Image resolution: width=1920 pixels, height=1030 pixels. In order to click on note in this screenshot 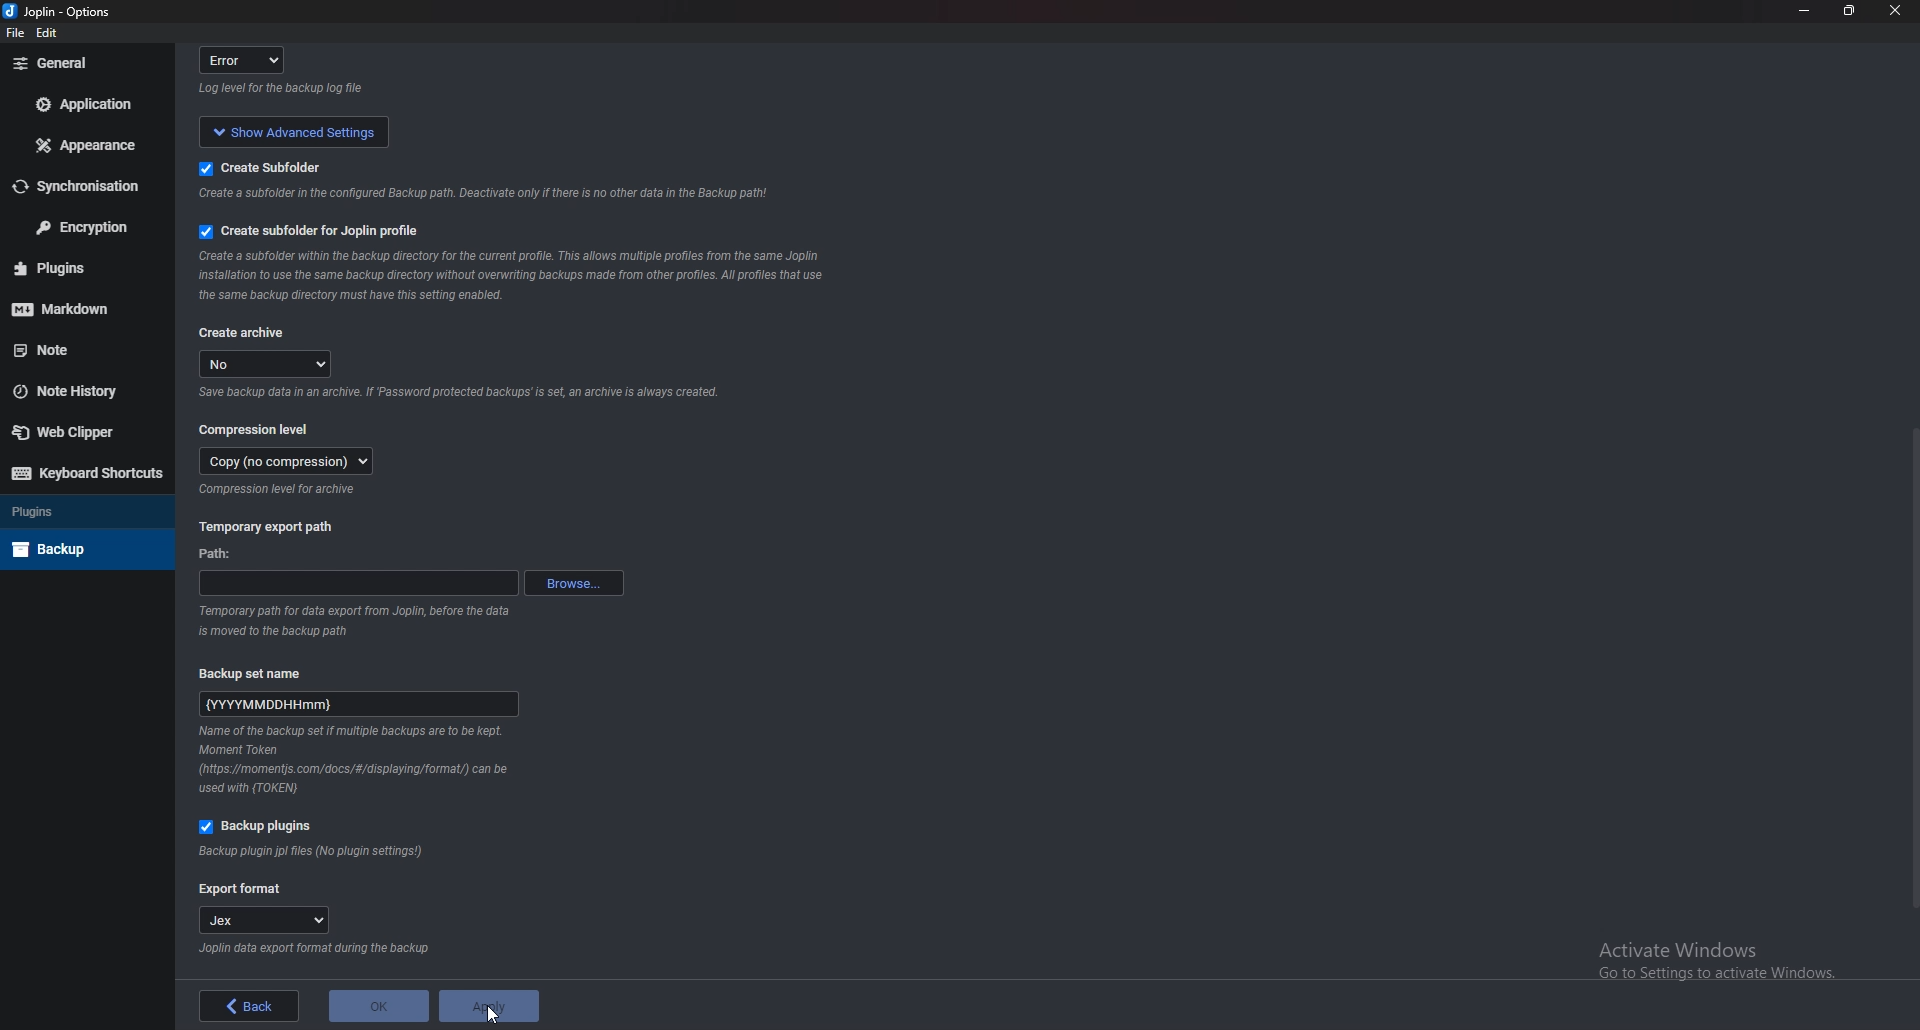, I will do `click(82, 349)`.